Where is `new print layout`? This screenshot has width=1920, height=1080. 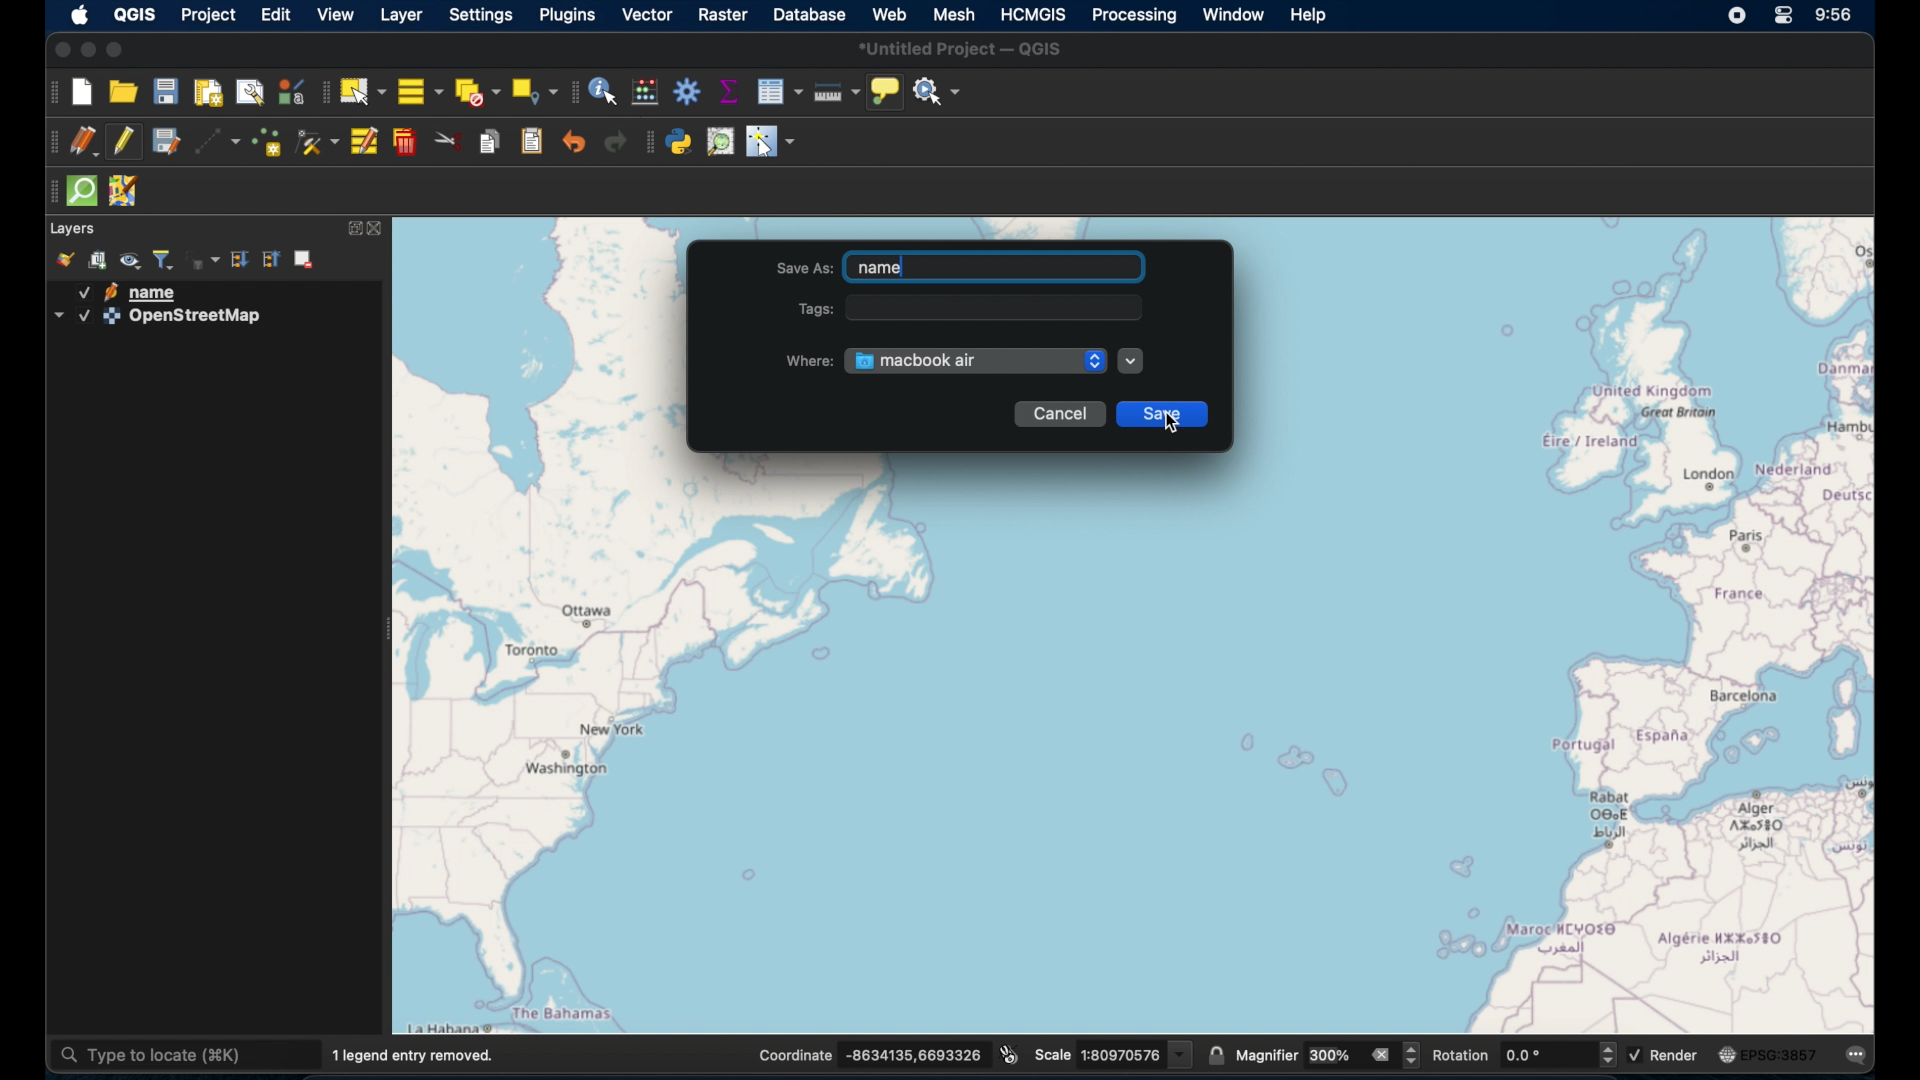
new print layout is located at coordinates (207, 93).